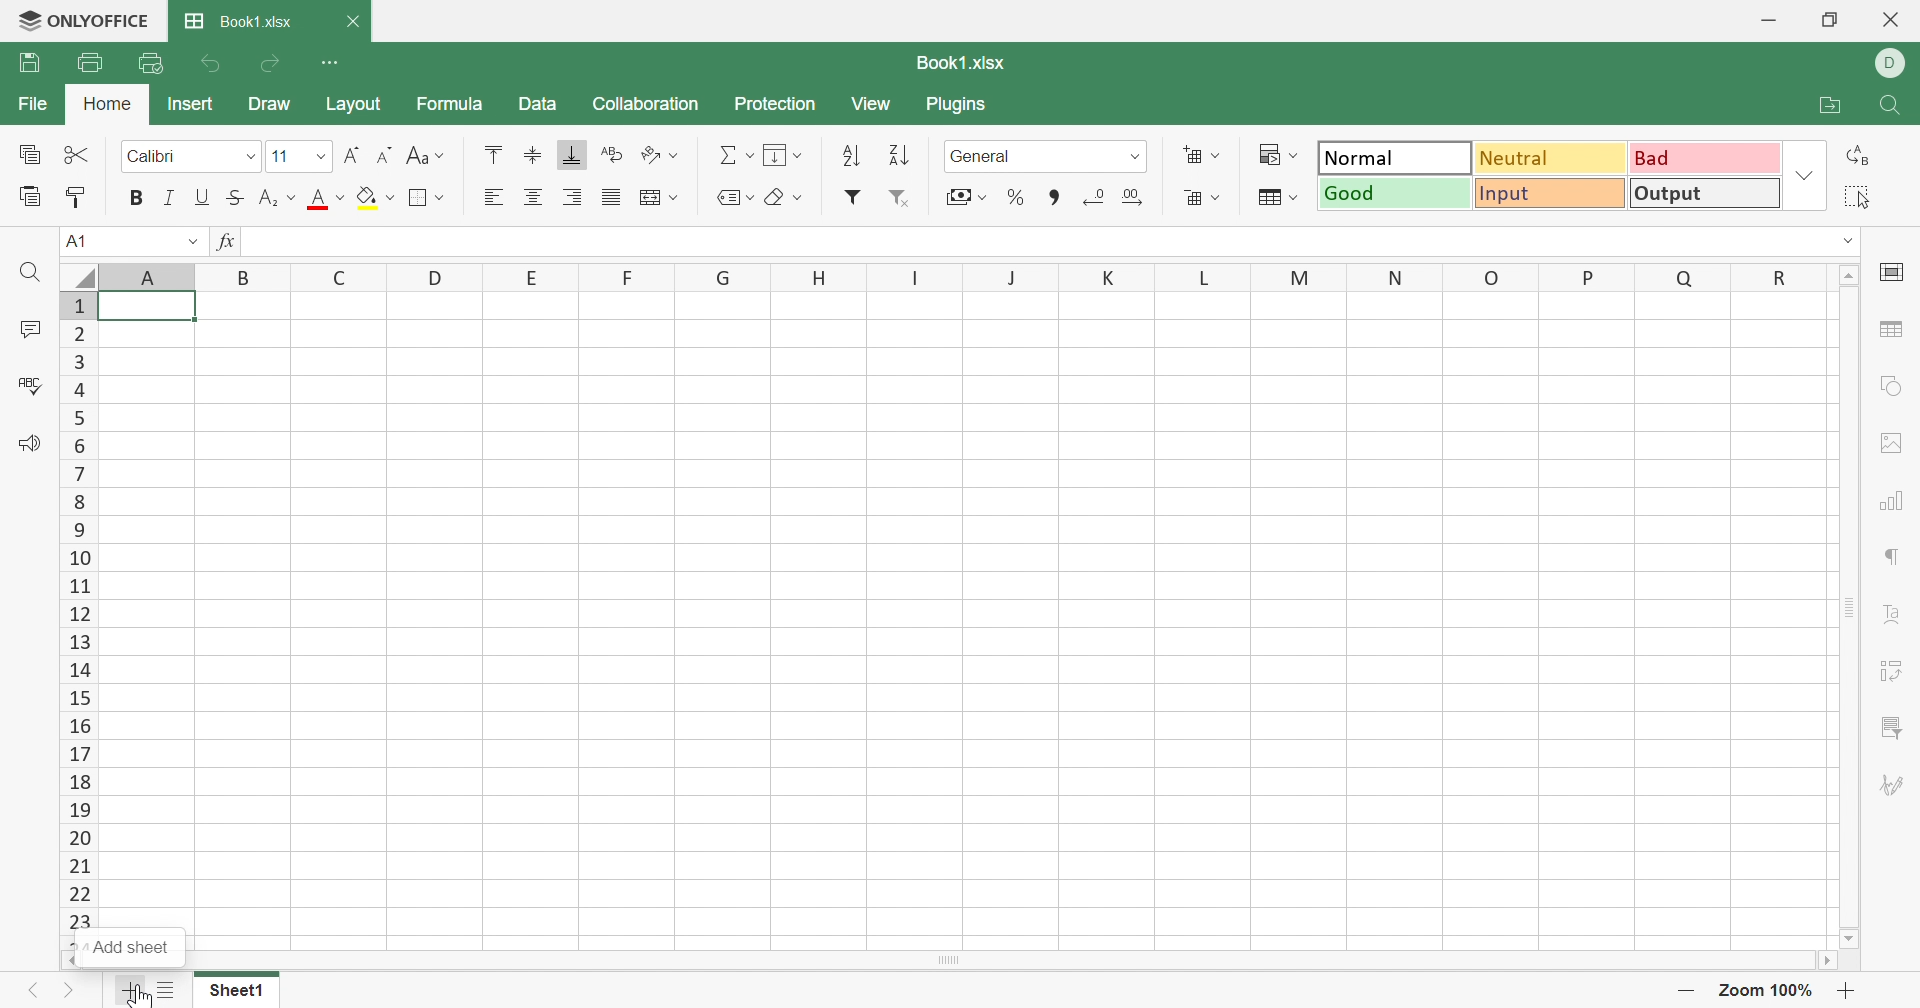 This screenshot has width=1920, height=1008. What do you see at coordinates (241, 19) in the screenshot?
I see `Book1.xlsx` at bounding box center [241, 19].